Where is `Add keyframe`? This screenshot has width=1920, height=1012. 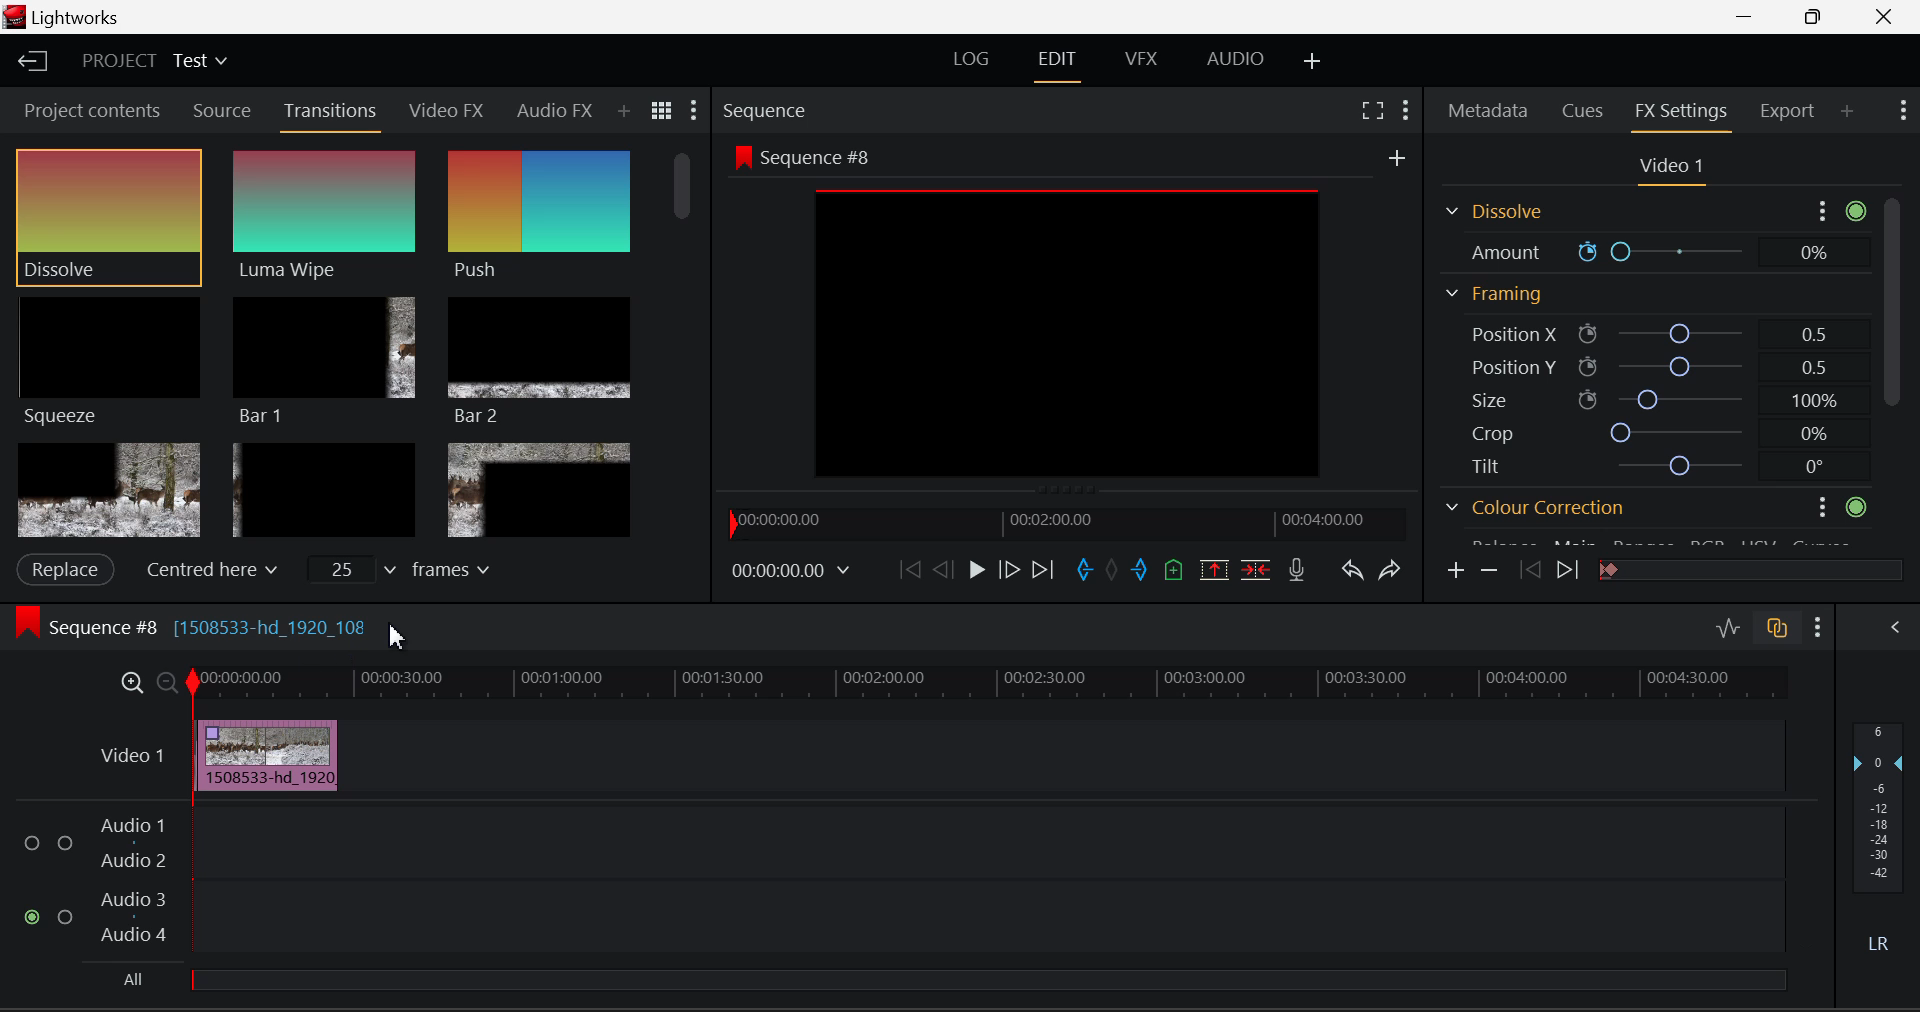
Add keyframe is located at coordinates (1457, 571).